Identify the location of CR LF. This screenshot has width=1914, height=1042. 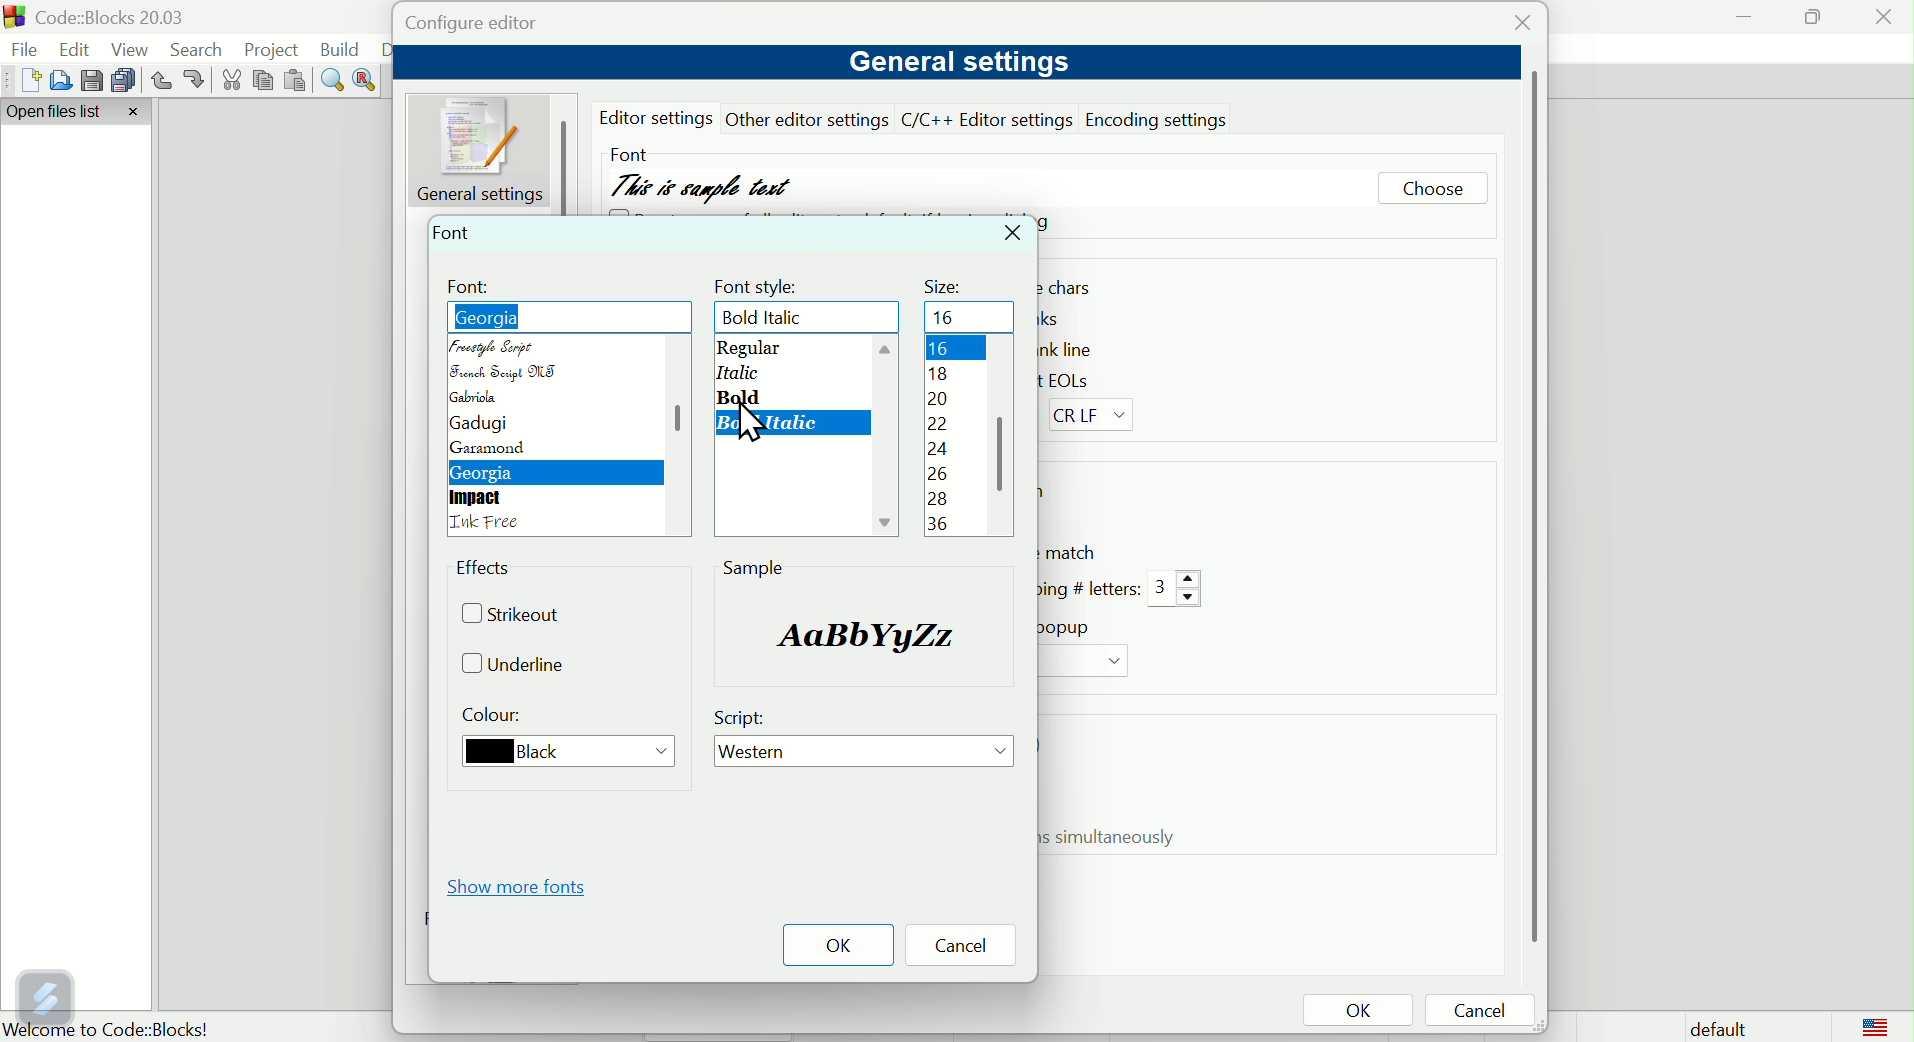
(1097, 416).